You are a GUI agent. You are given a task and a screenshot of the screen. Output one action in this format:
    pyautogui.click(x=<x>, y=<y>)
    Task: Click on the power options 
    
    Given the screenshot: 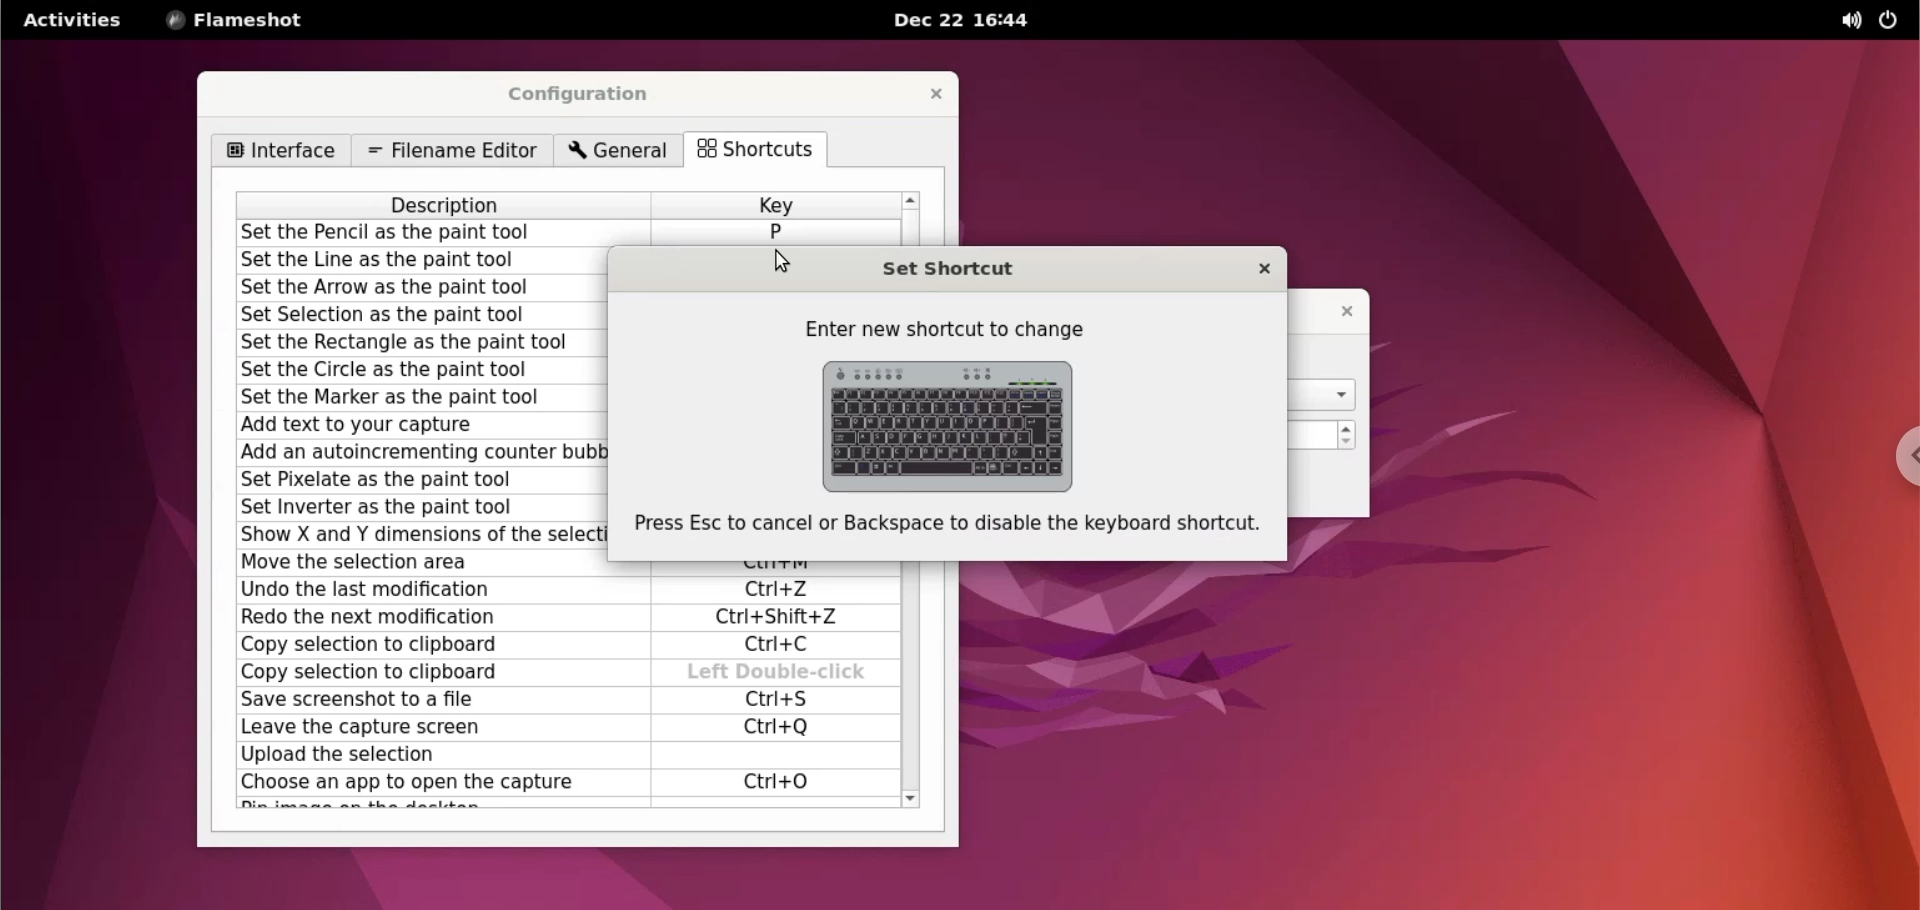 What is the action you would take?
    pyautogui.click(x=1892, y=21)
    